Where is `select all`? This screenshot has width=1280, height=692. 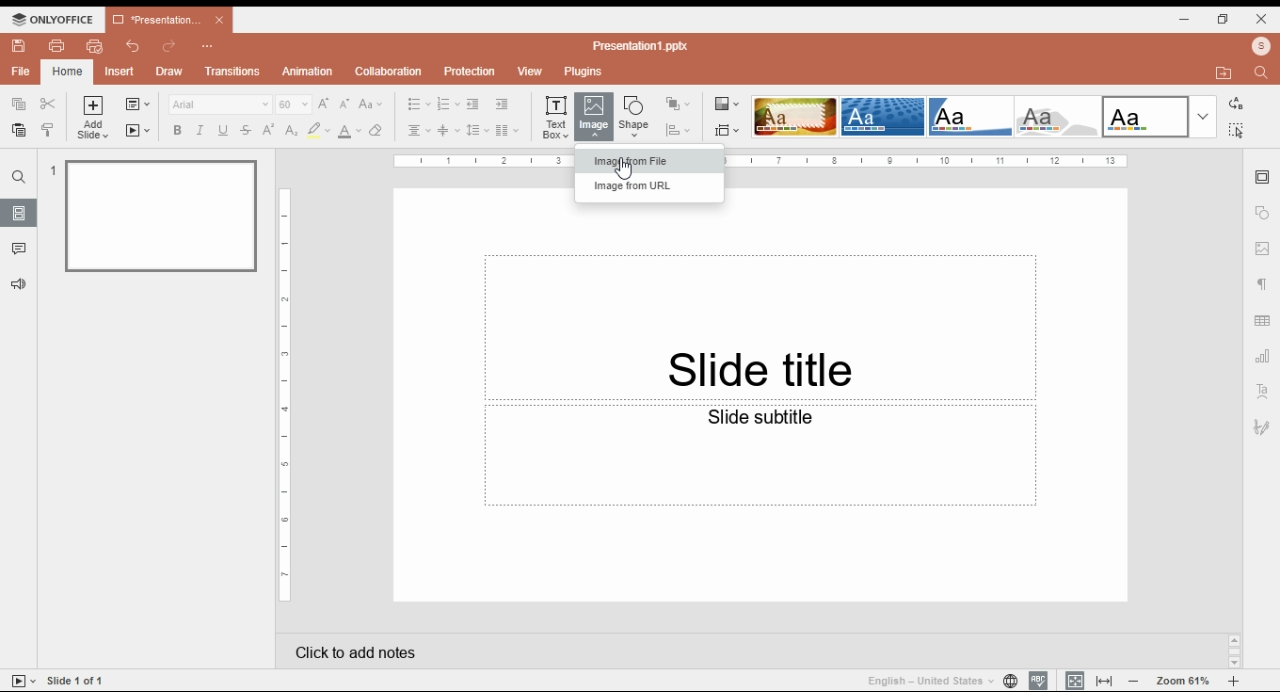 select all is located at coordinates (1235, 129).